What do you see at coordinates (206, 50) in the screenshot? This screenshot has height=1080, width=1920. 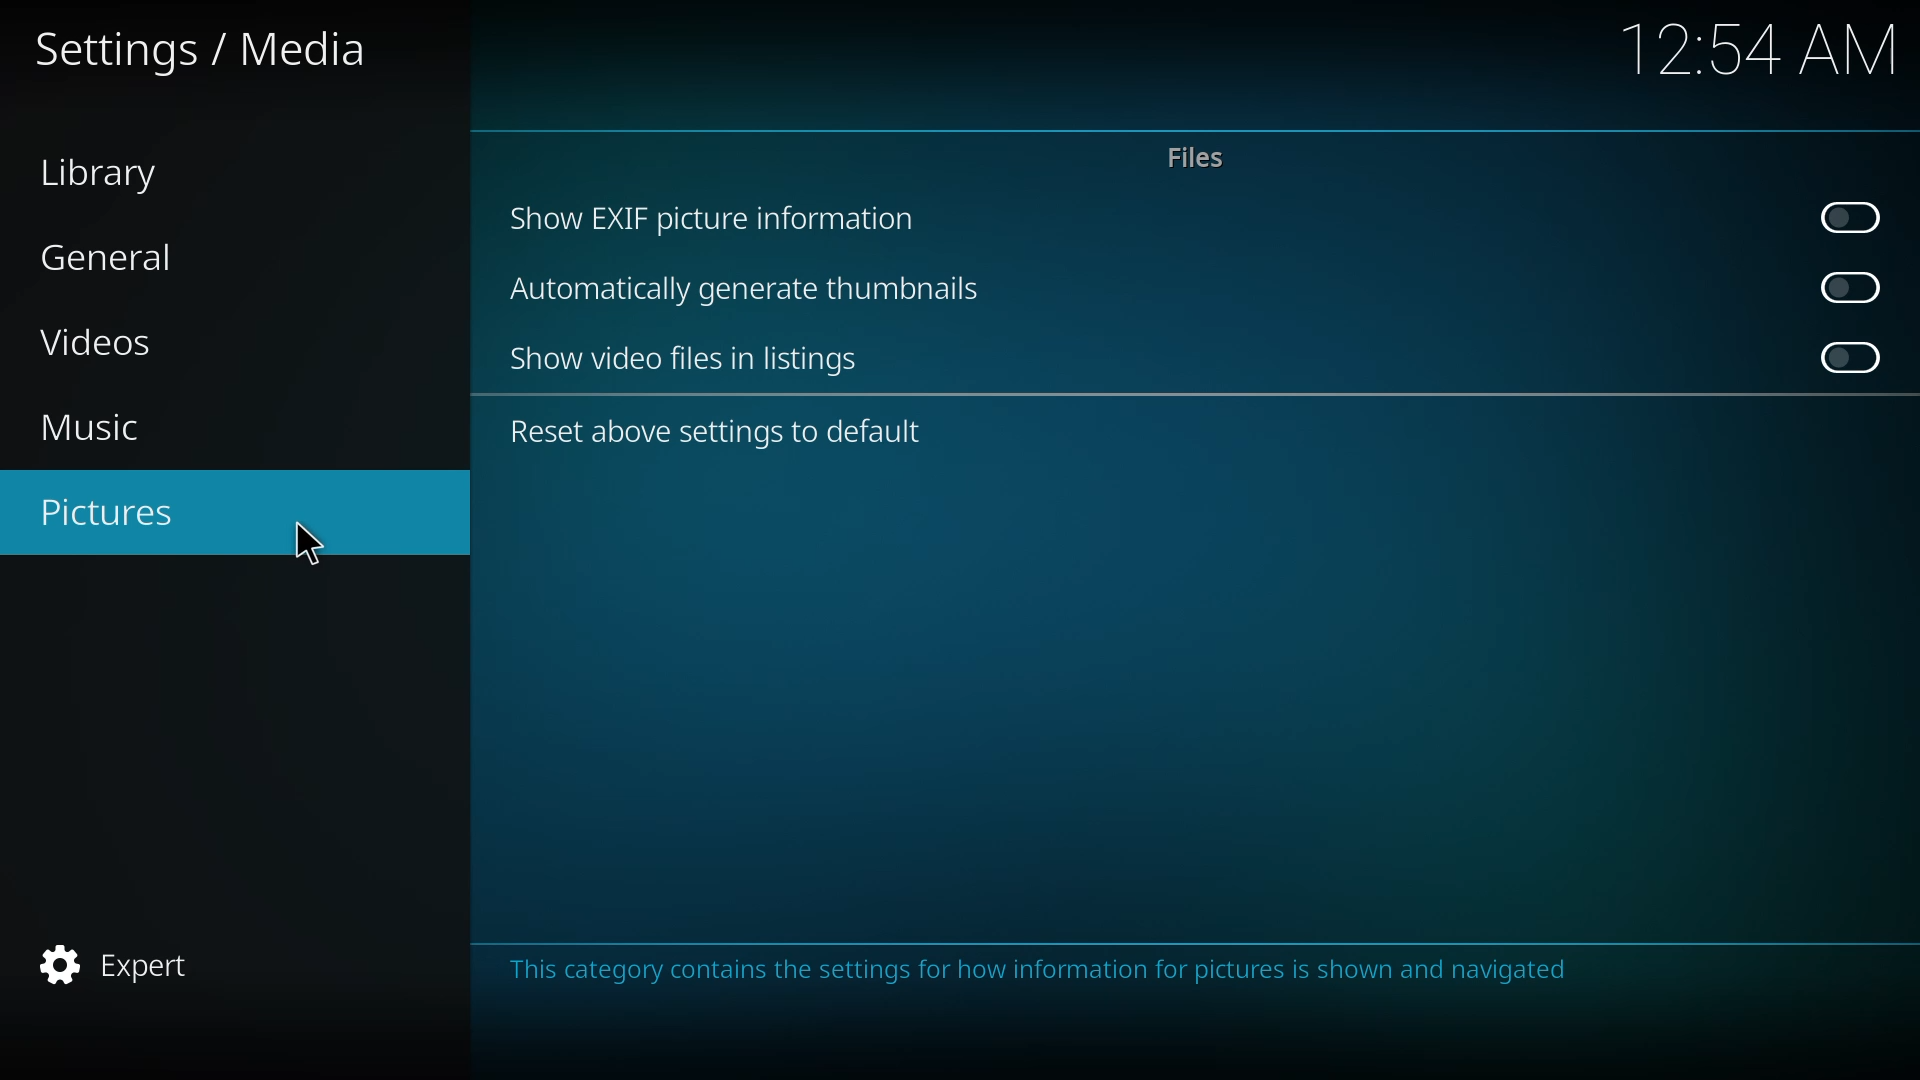 I see `settings media` at bounding box center [206, 50].